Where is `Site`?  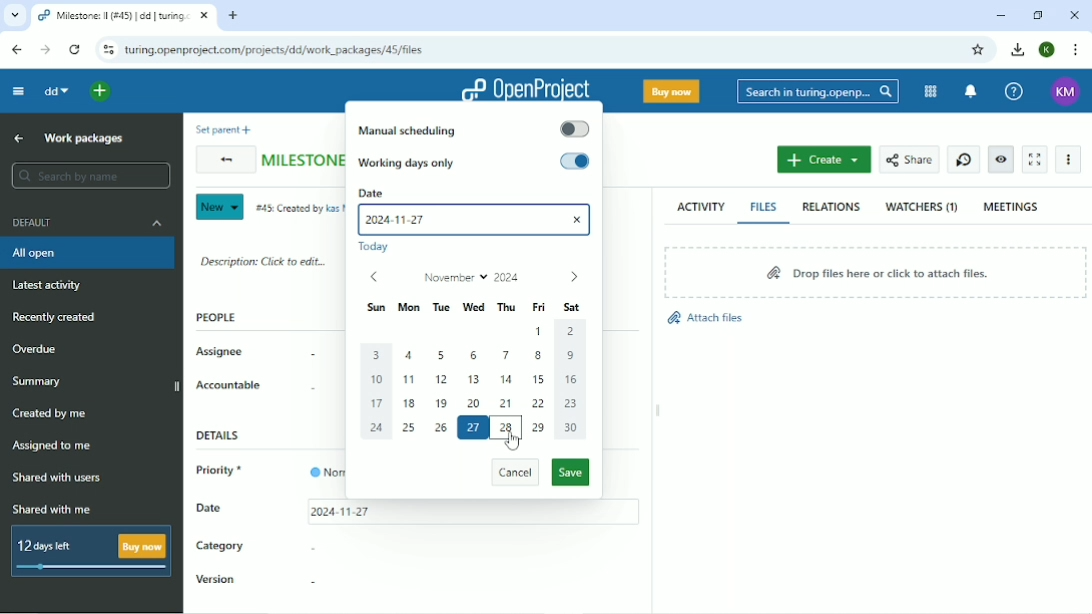 Site is located at coordinates (283, 50).